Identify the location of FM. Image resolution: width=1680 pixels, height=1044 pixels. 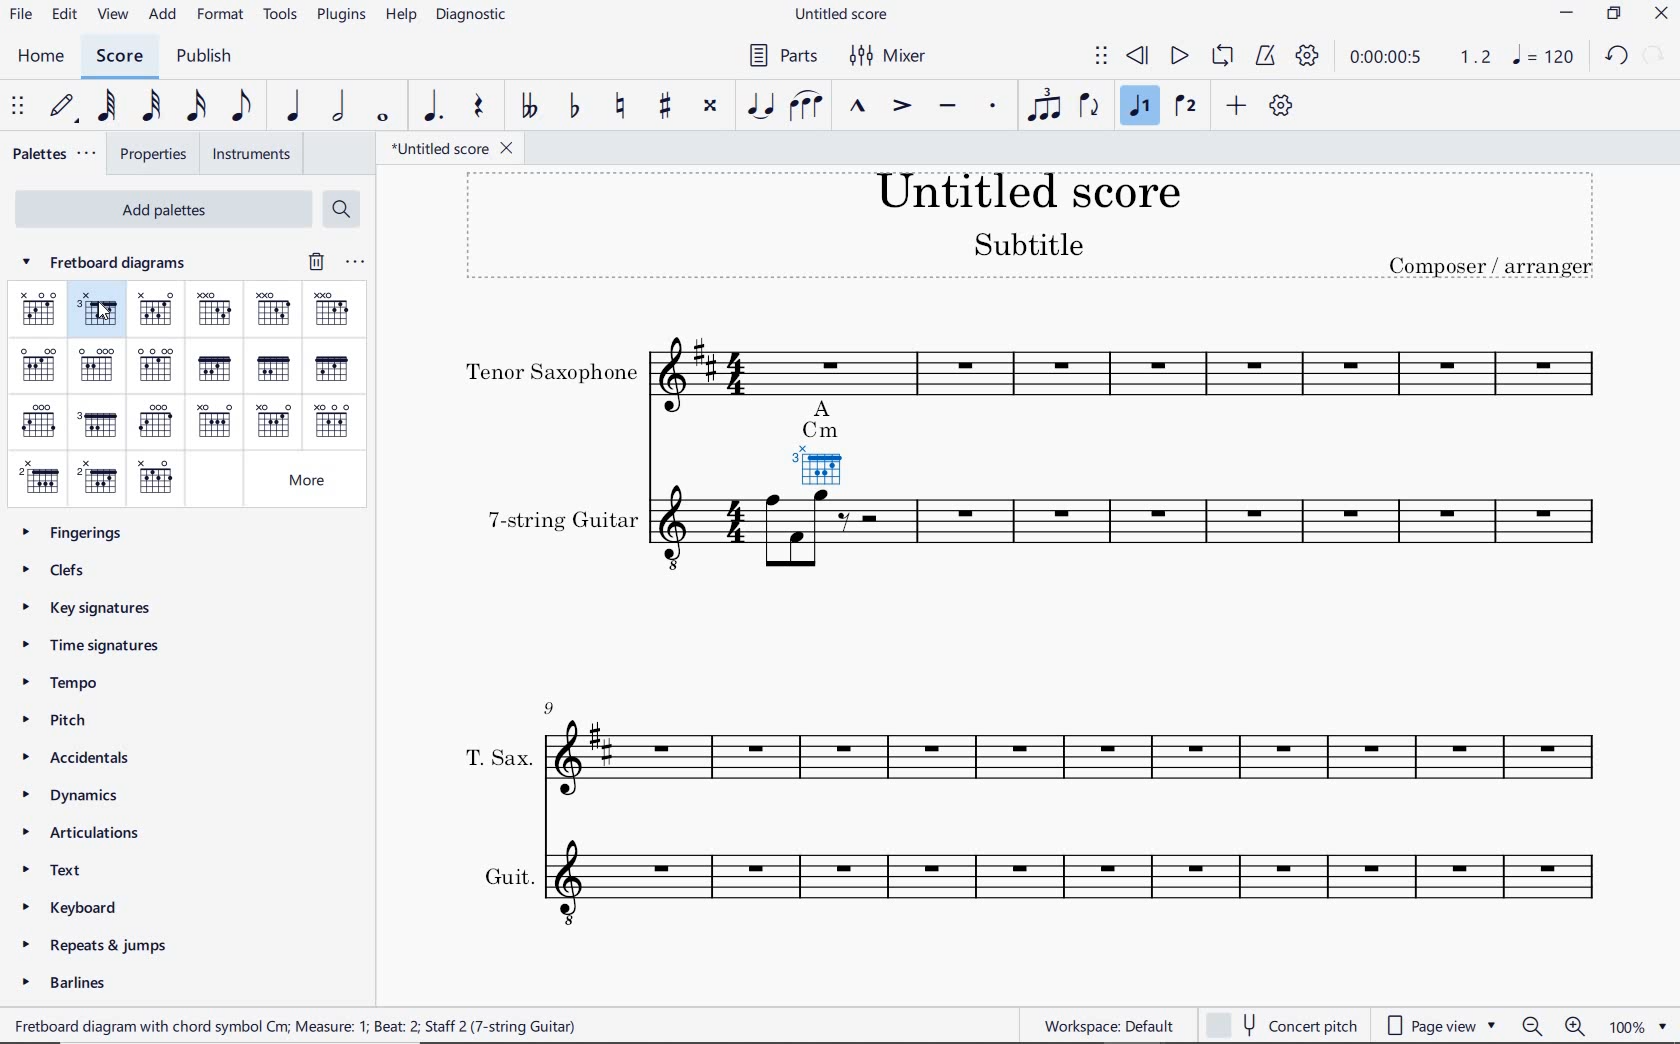
(270, 368).